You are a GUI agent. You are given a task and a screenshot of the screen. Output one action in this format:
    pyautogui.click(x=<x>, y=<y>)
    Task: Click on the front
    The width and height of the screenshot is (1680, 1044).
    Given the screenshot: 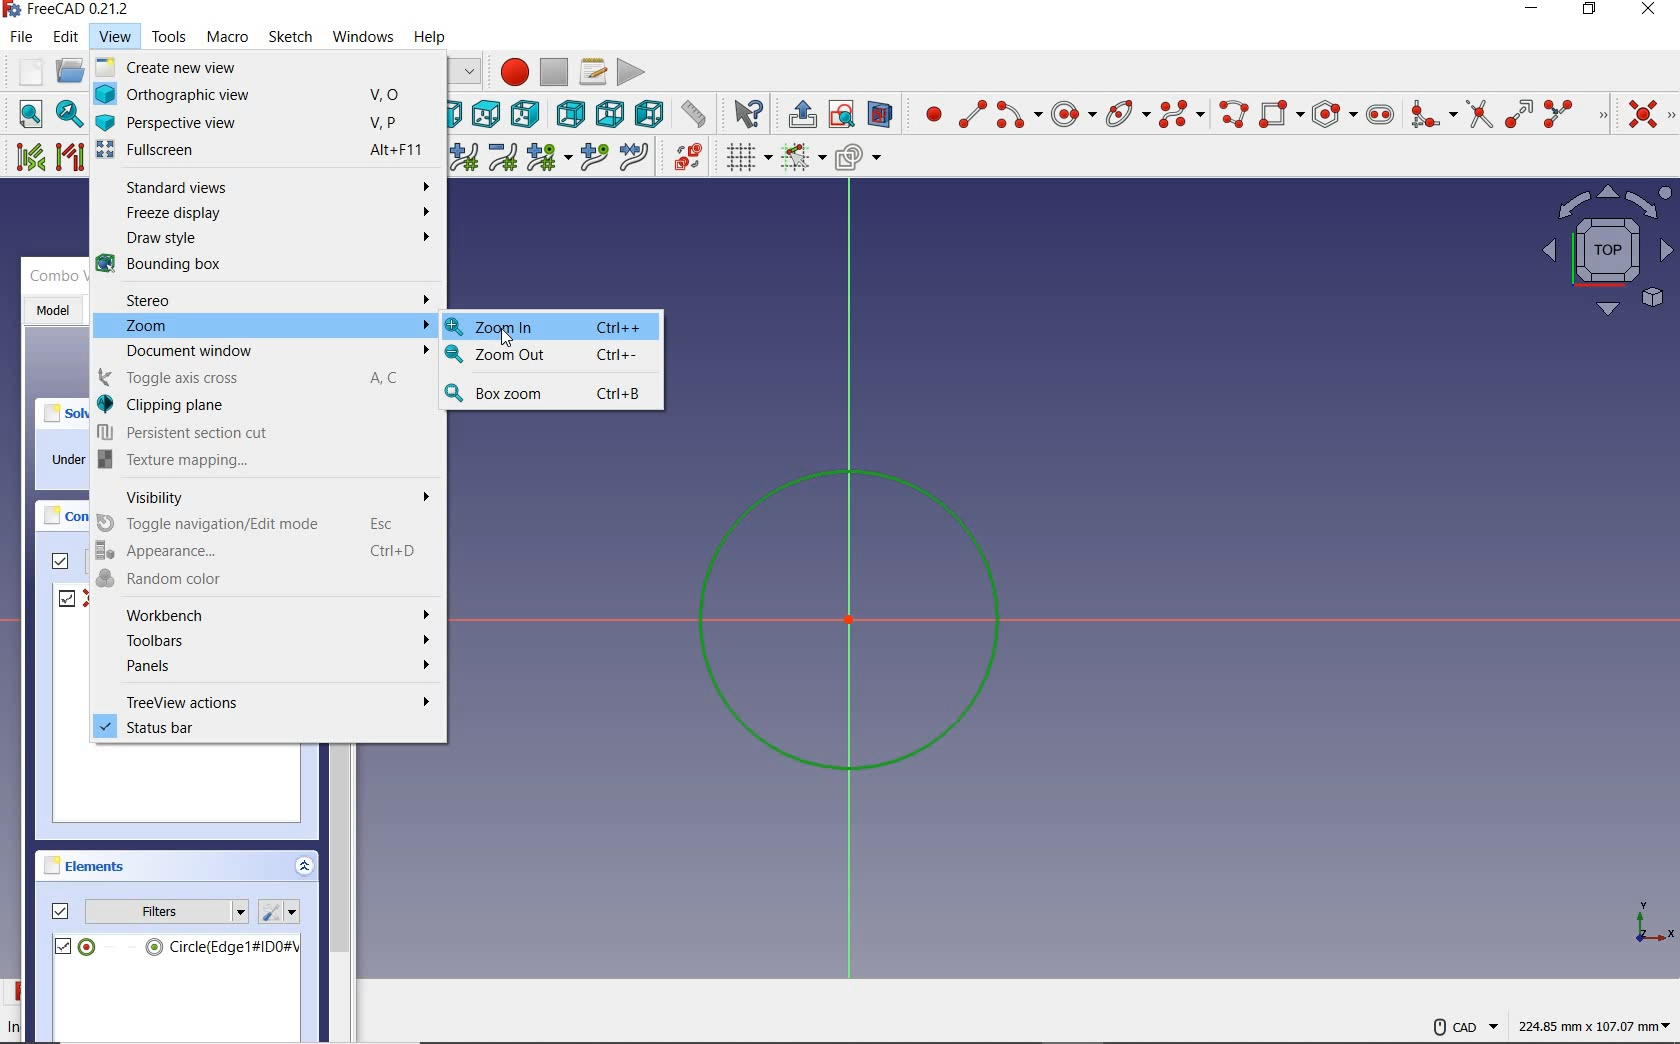 What is the action you would take?
    pyautogui.click(x=456, y=112)
    